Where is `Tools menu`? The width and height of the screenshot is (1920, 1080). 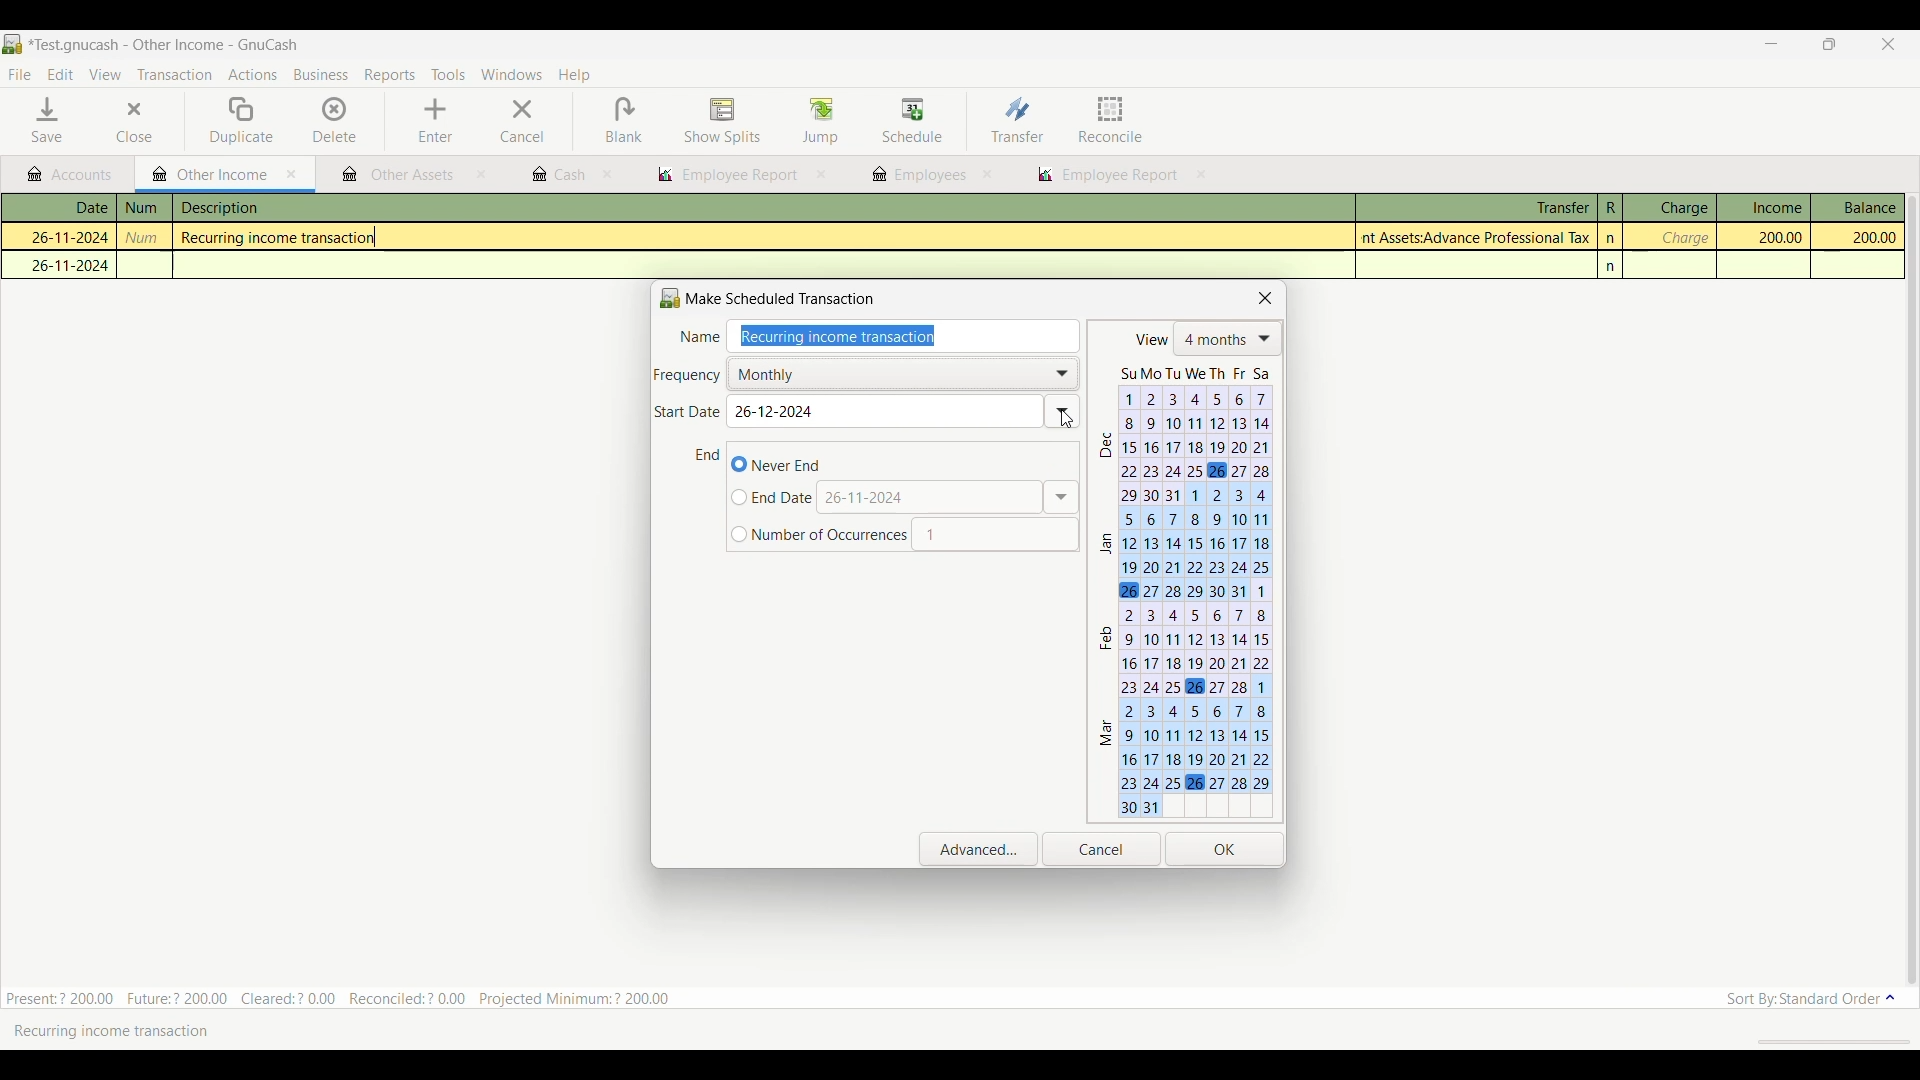 Tools menu is located at coordinates (448, 76).